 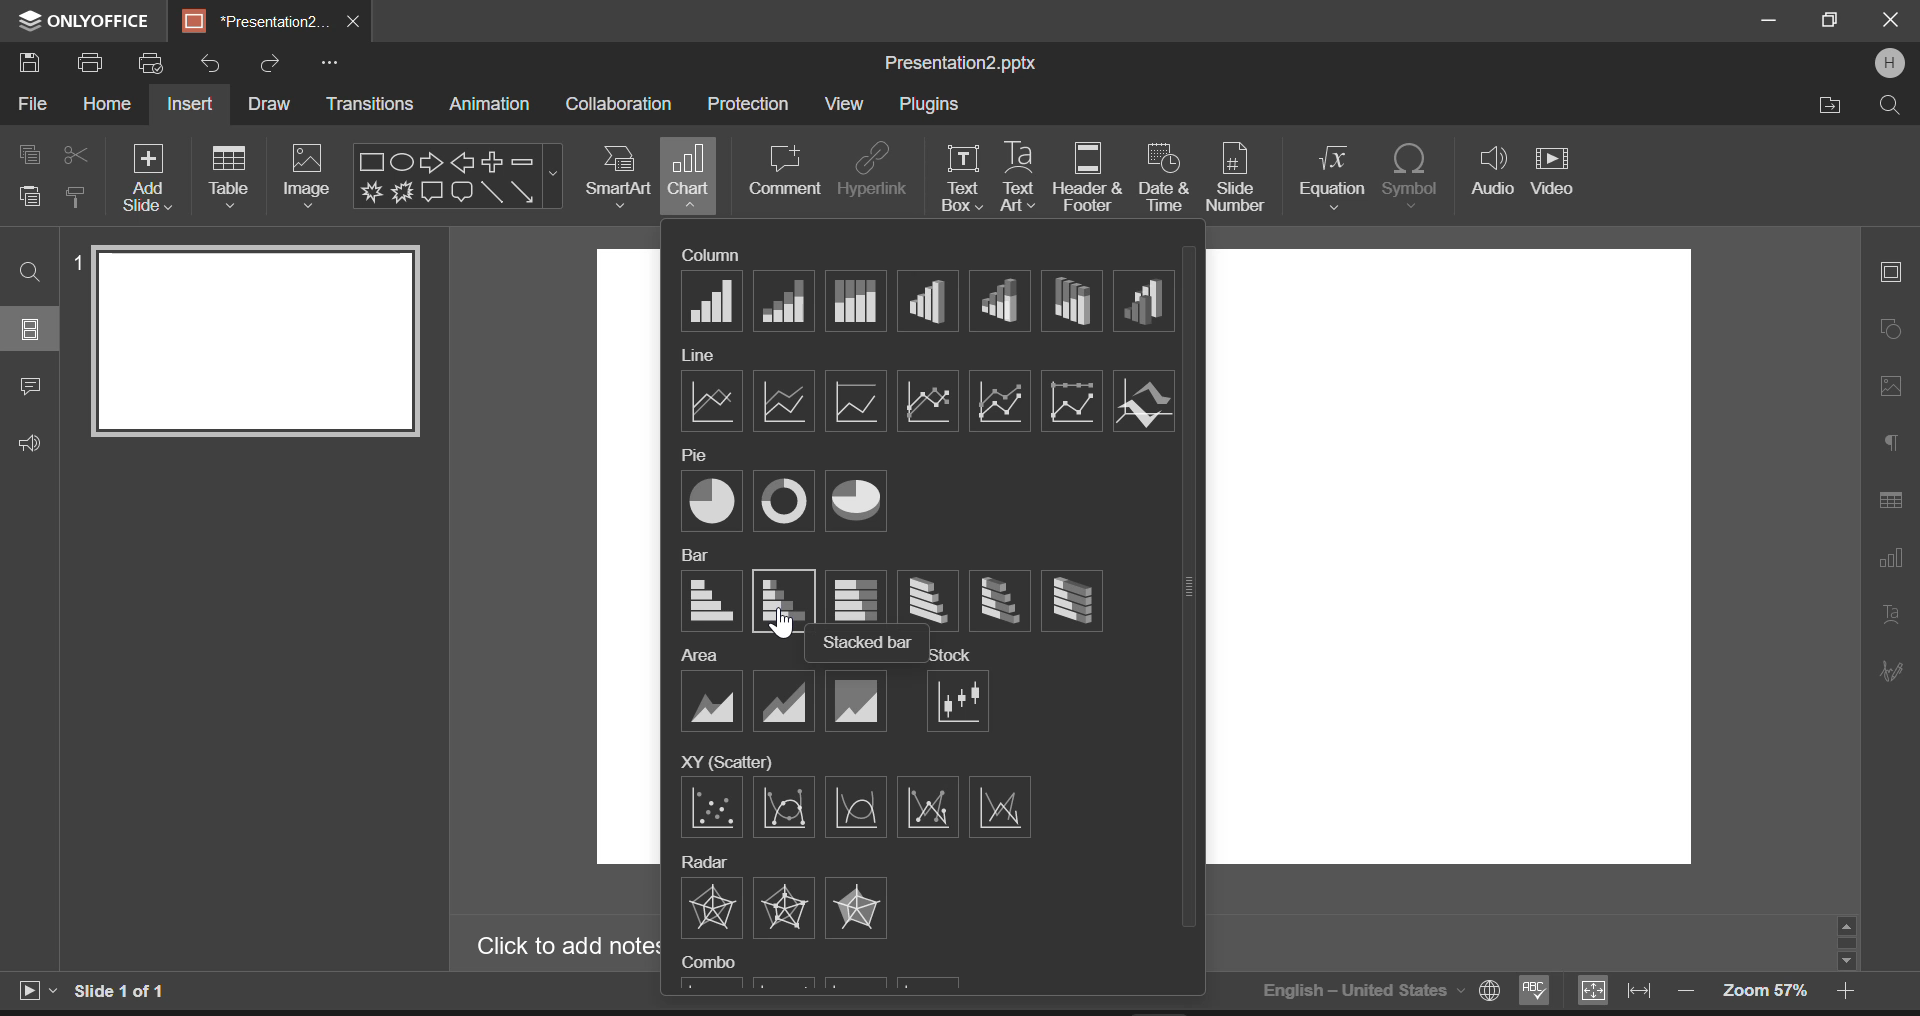 What do you see at coordinates (463, 192) in the screenshot?
I see `Rounded Rectangle Callout` at bounding box center [463, 192].